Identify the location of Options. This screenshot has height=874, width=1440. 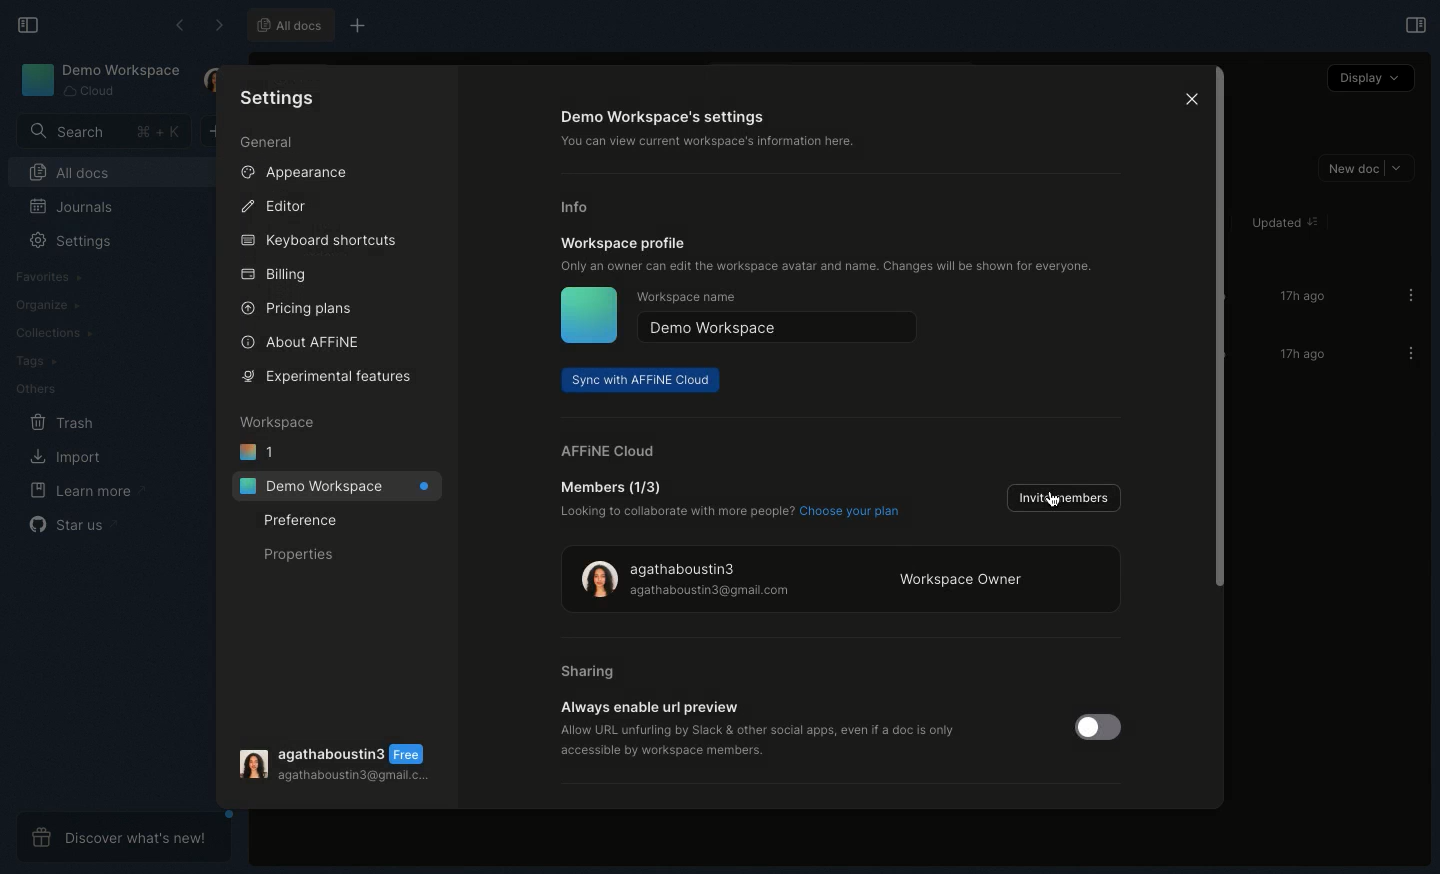
(1405, 295).